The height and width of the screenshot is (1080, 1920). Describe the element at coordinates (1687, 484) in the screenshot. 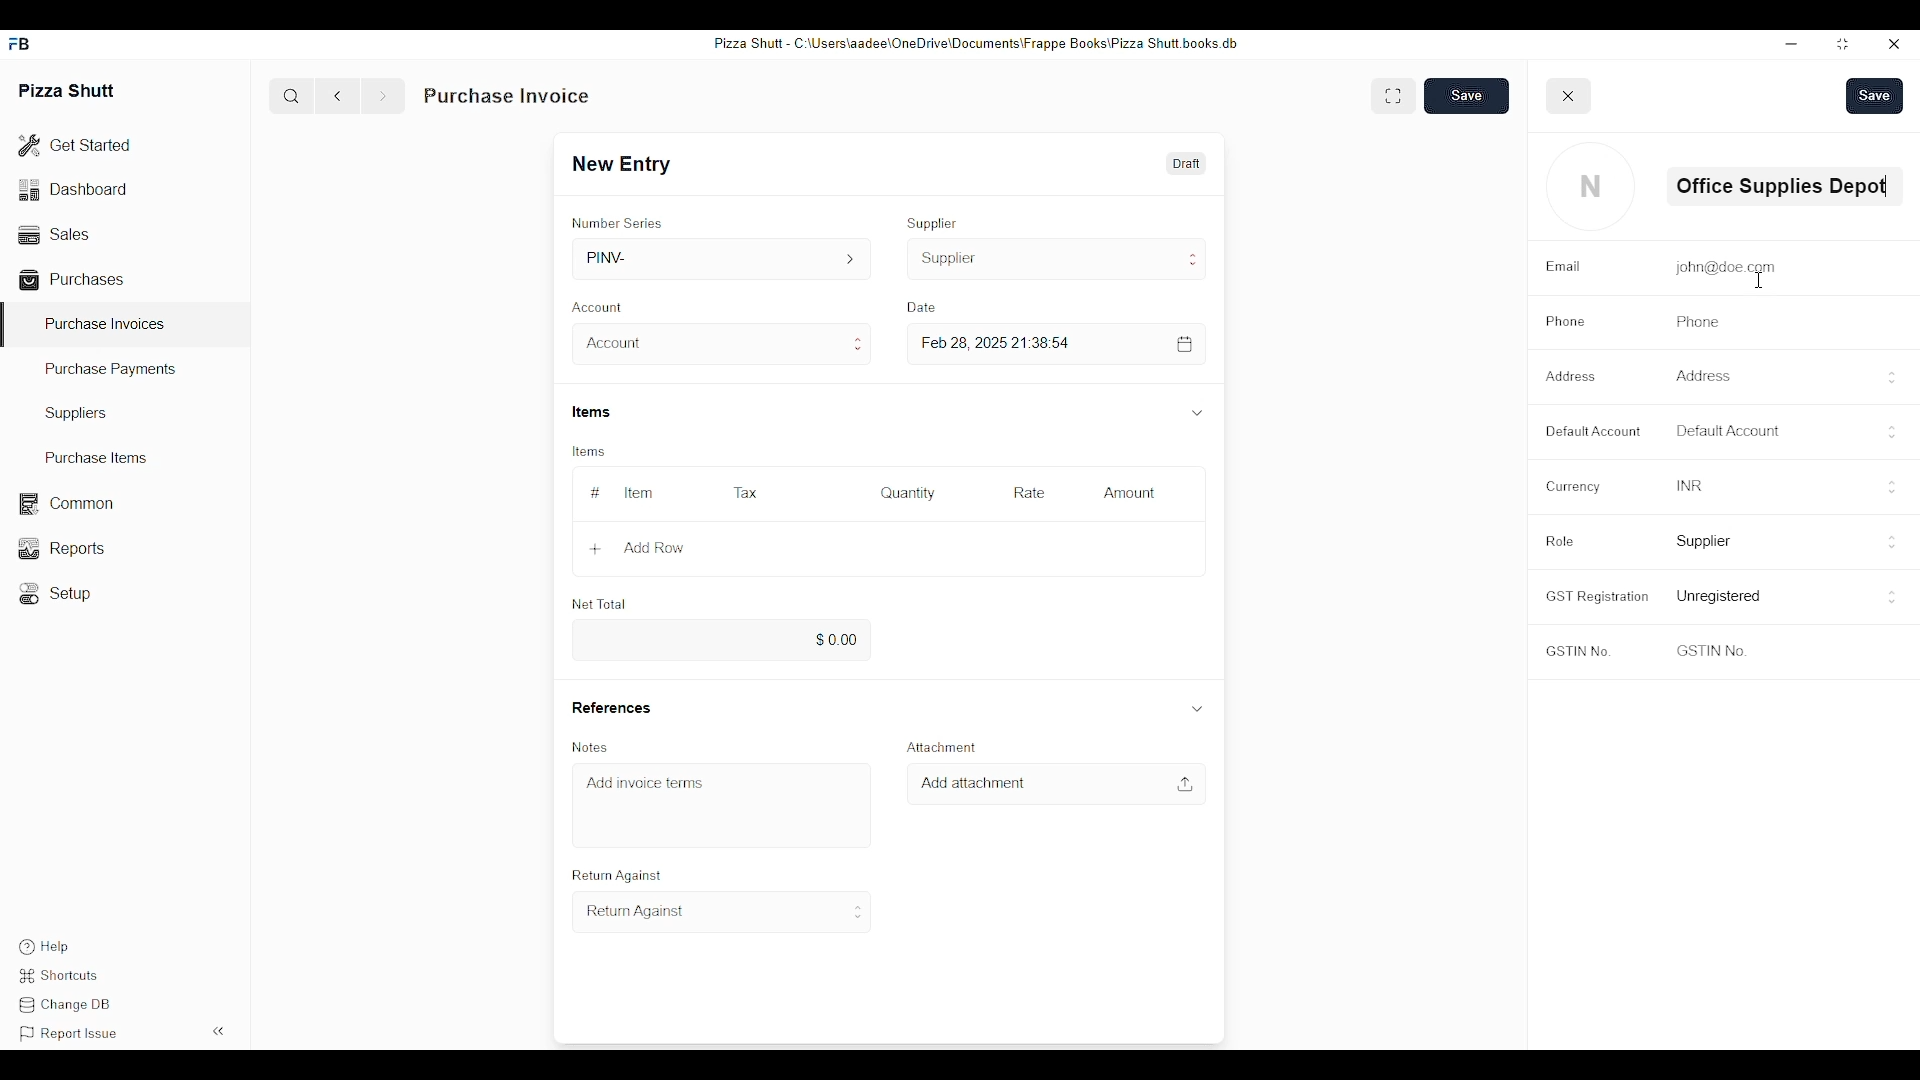

I see `INR` at that location.